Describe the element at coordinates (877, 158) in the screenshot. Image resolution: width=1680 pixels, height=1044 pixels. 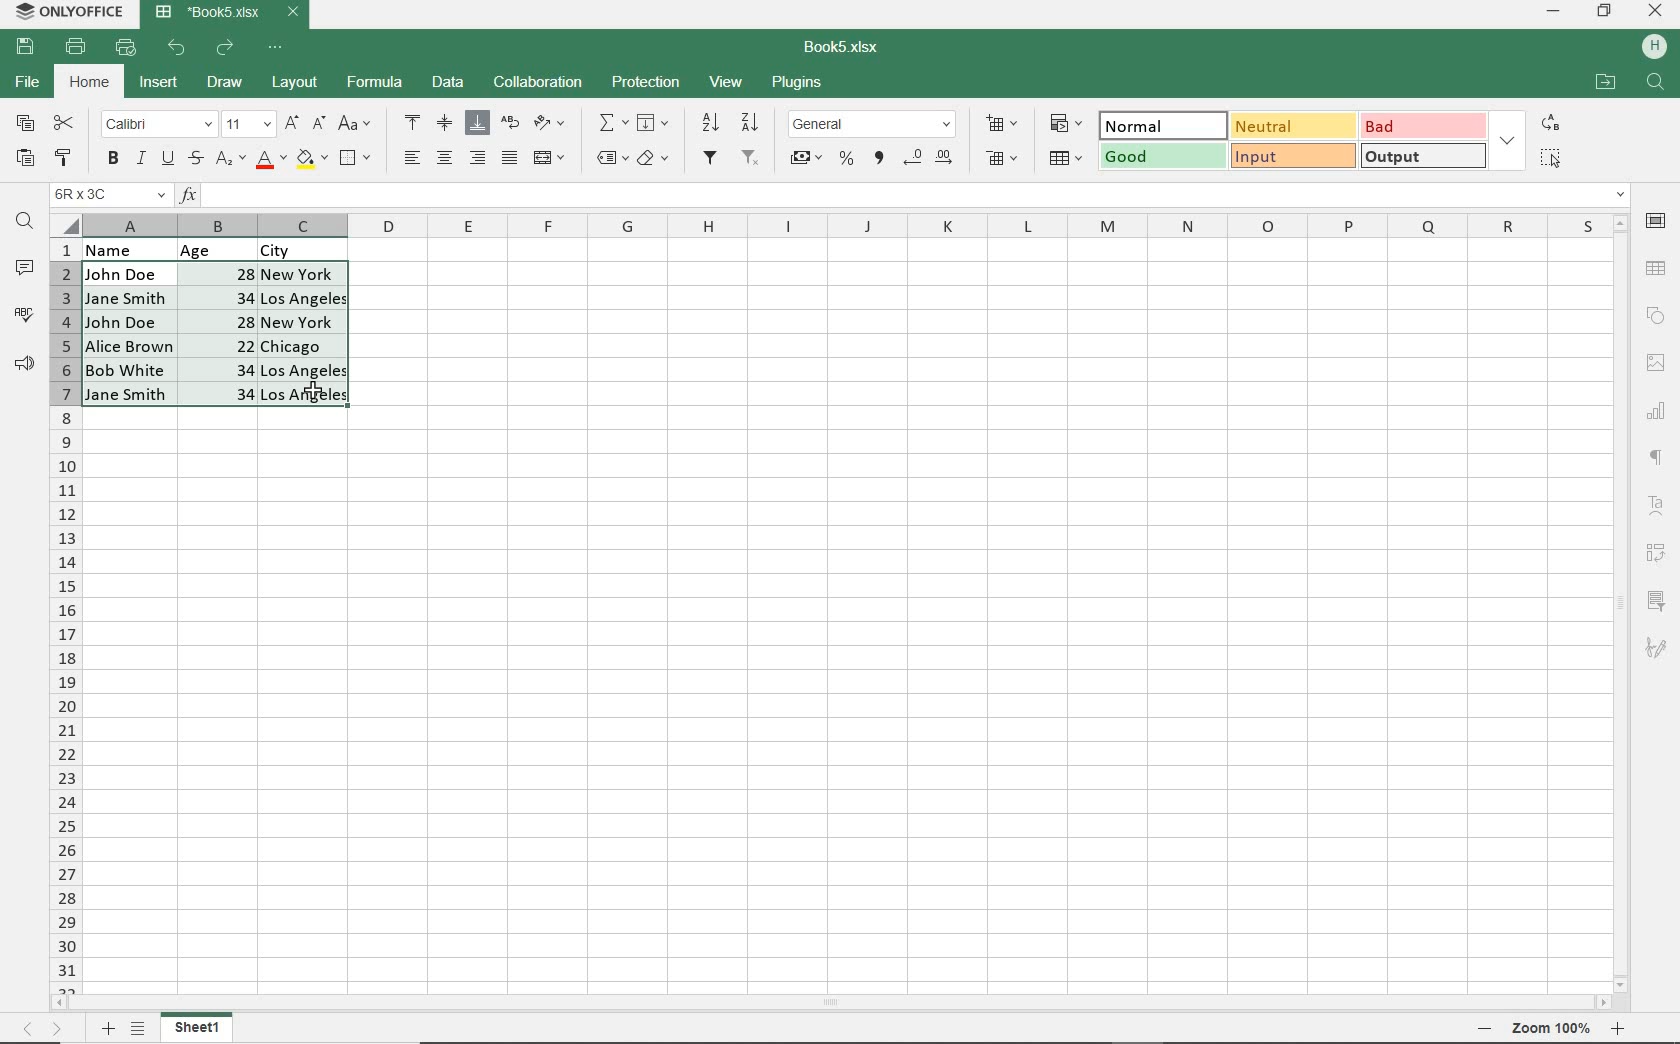
I see `COMMA STYLE` at that location.